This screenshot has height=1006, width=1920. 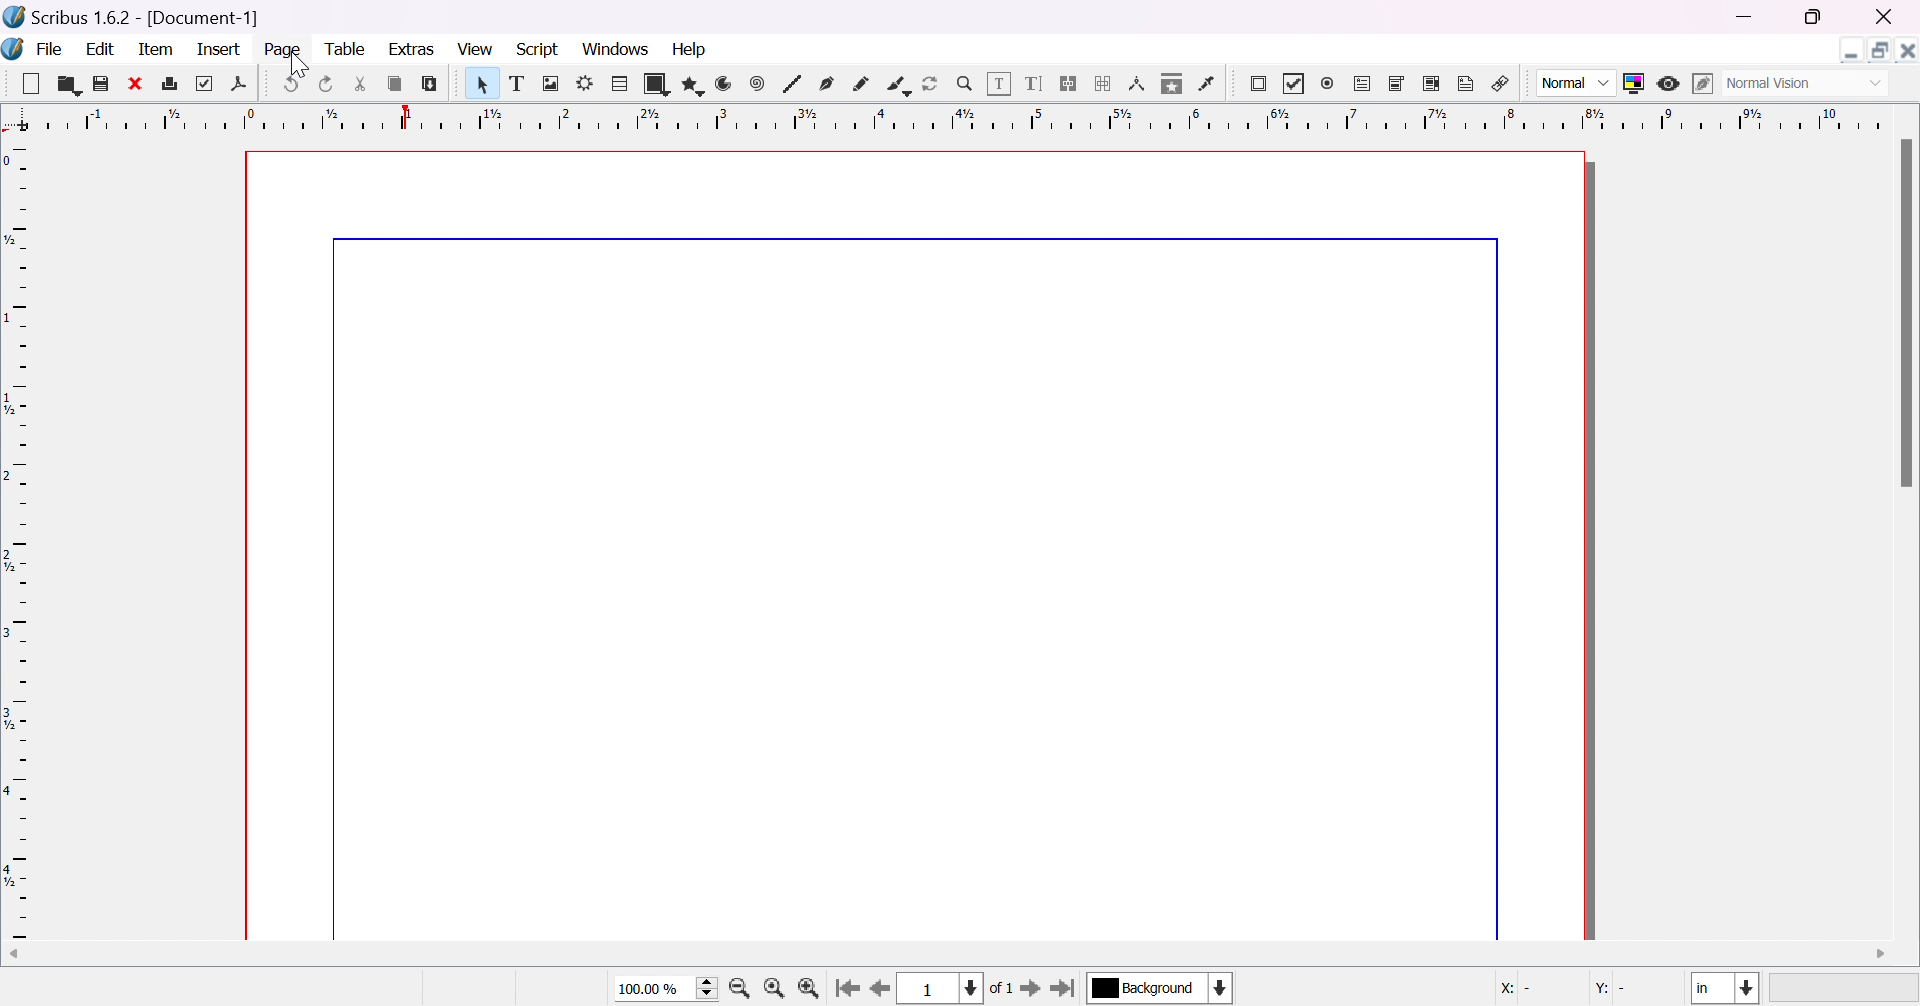 What do you see at coordinates (67, 82) in the screenshot?
I see `open` at bounding box center [67, 82].